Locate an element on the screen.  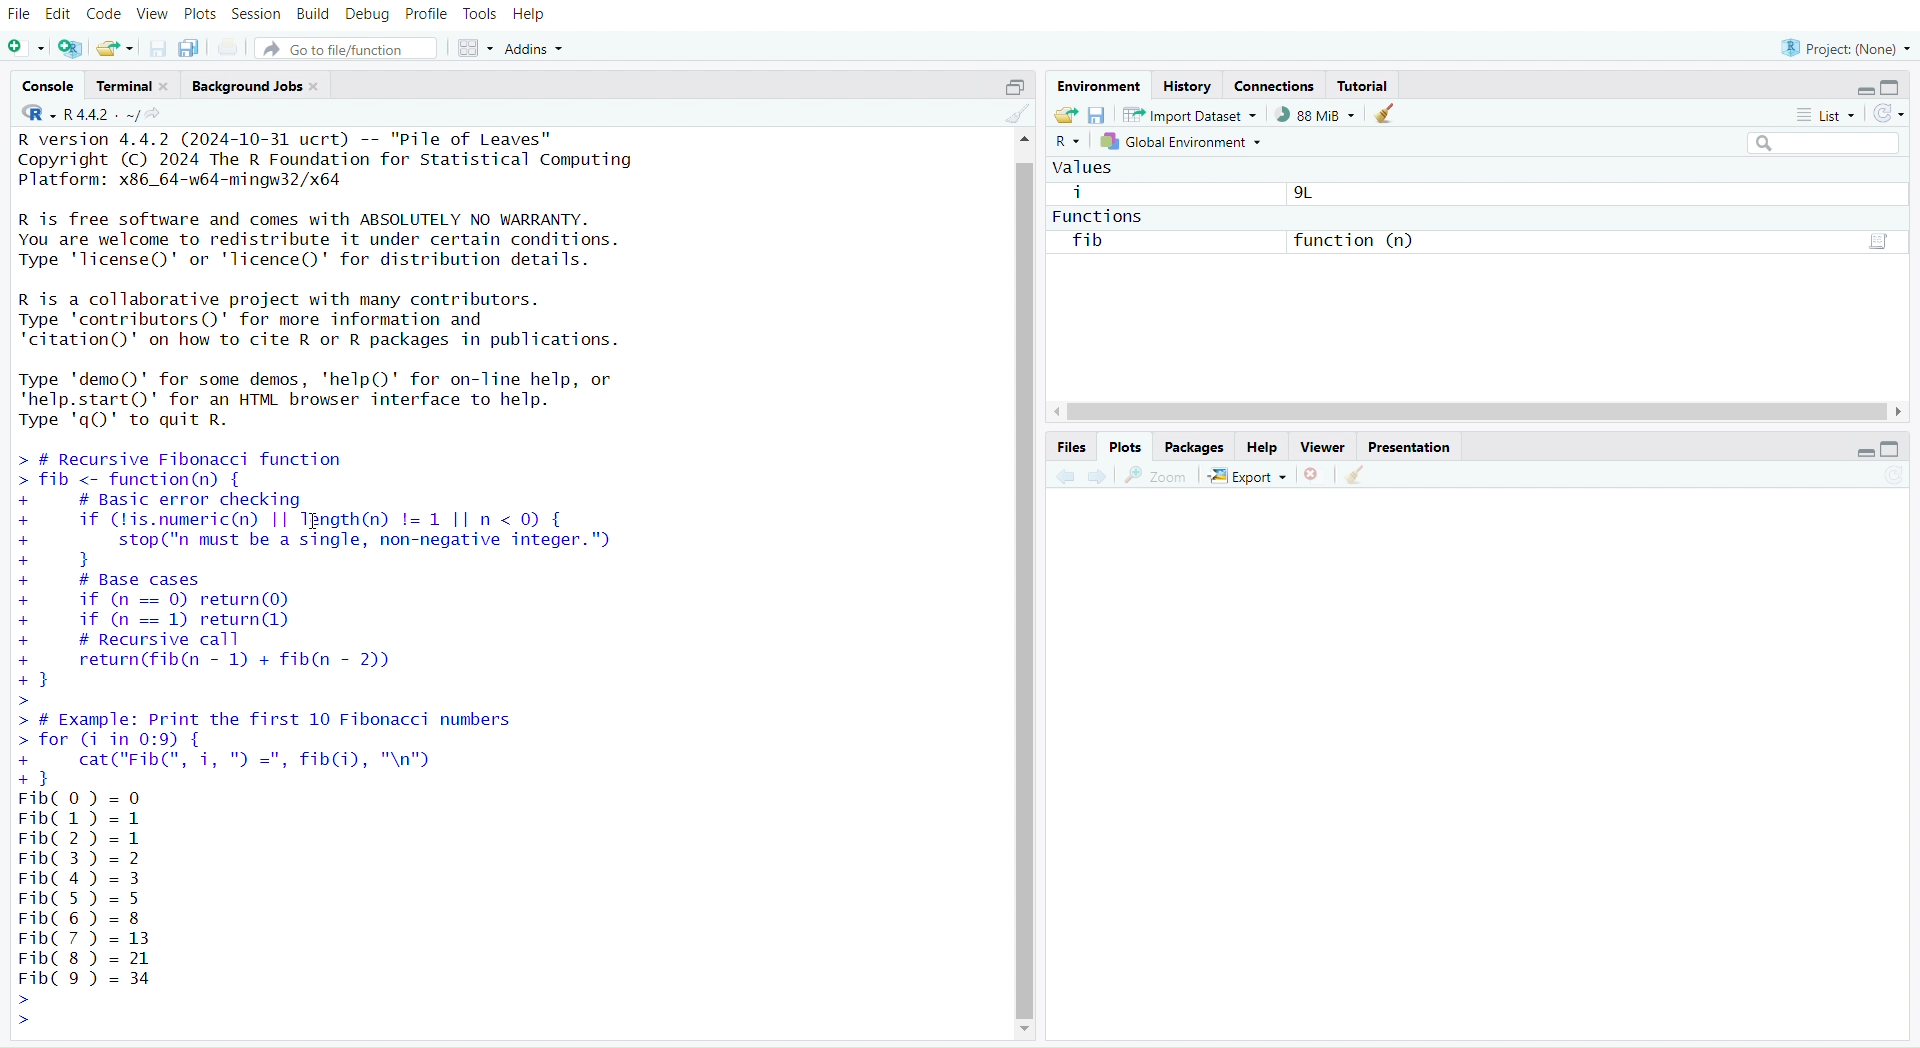
global environment is located at coordinates (1183, 141).